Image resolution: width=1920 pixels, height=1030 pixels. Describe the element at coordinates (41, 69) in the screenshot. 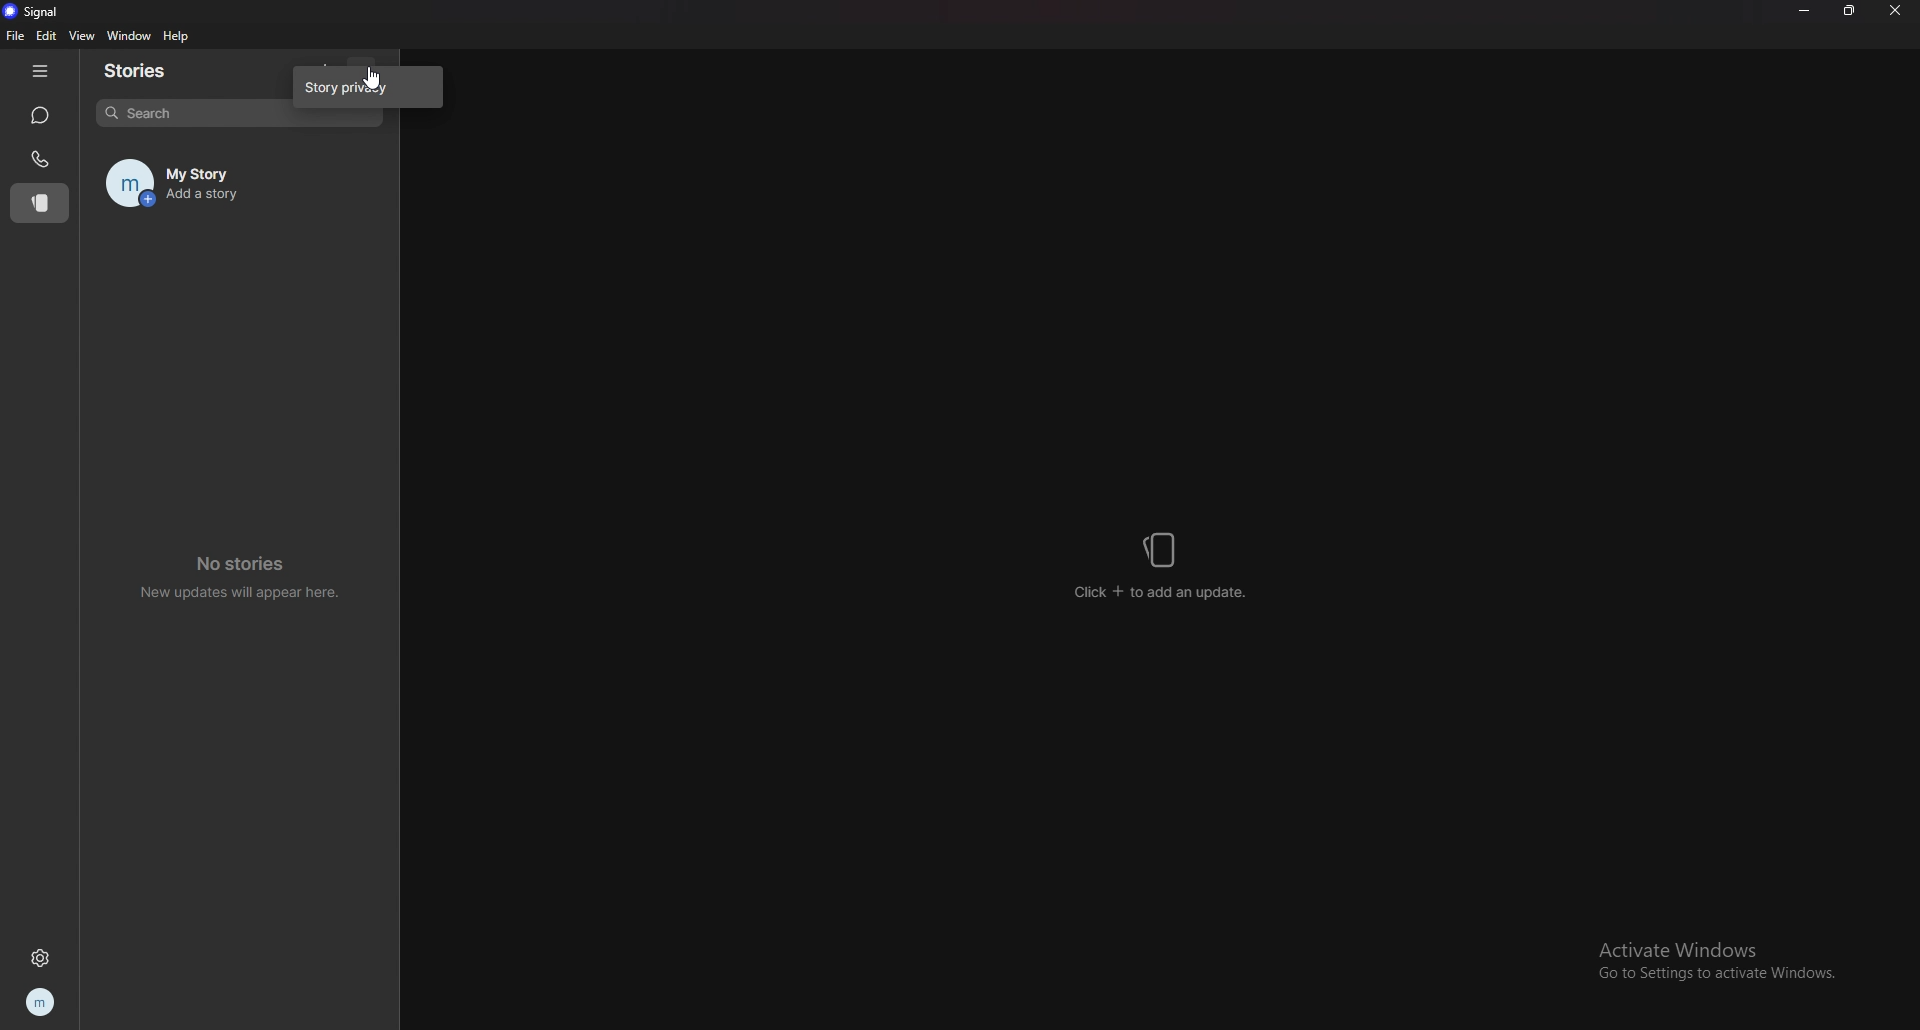

I see `hide tab` at that location.